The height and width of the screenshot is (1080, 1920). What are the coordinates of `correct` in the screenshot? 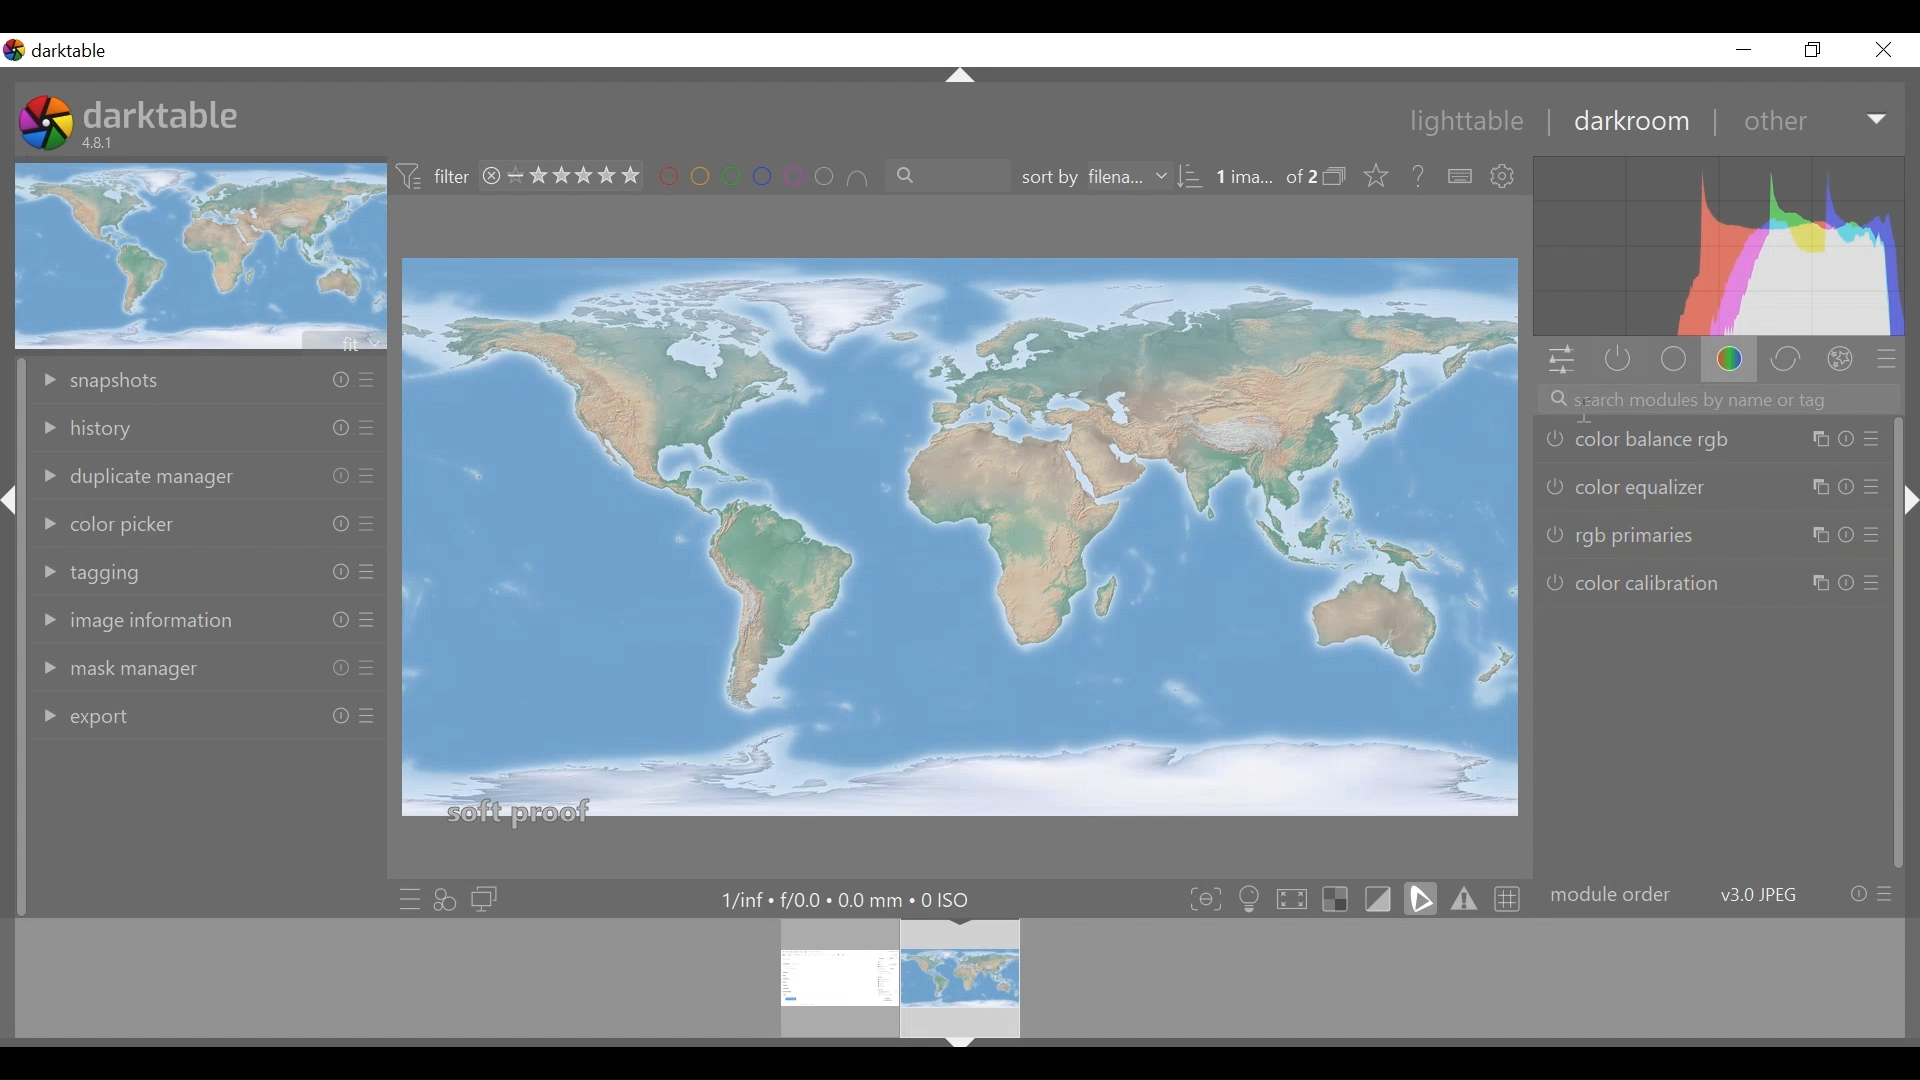 It's located at (1789, 361).